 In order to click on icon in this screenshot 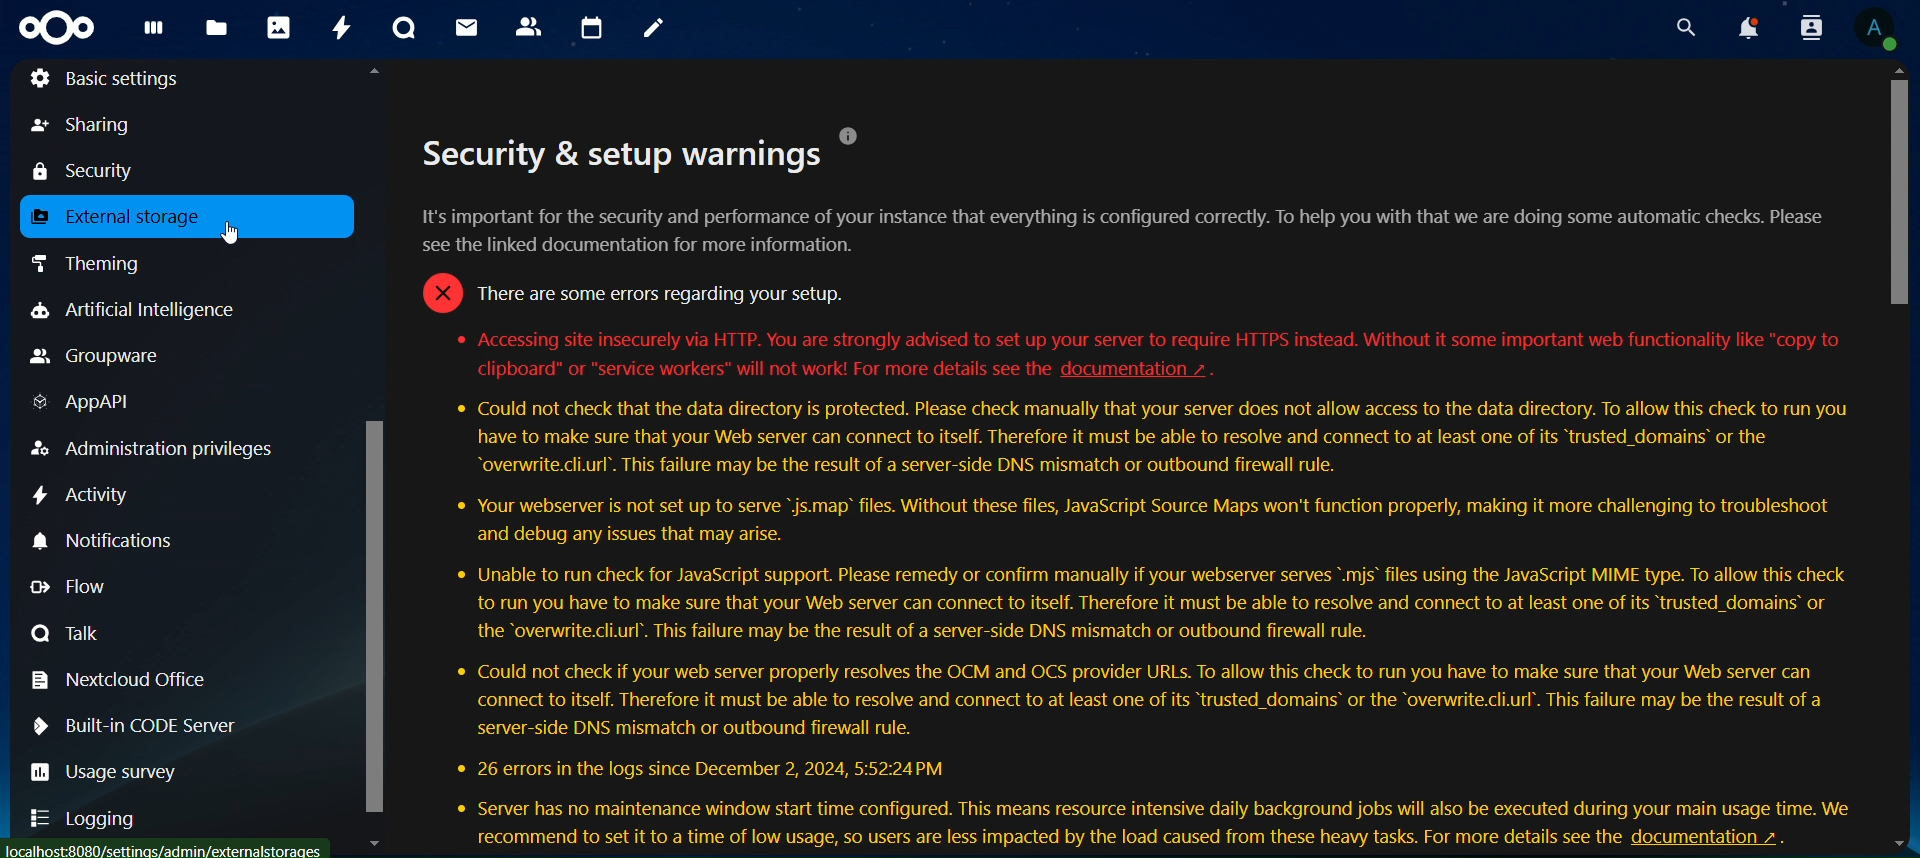, I will do `click(56, 26)`.